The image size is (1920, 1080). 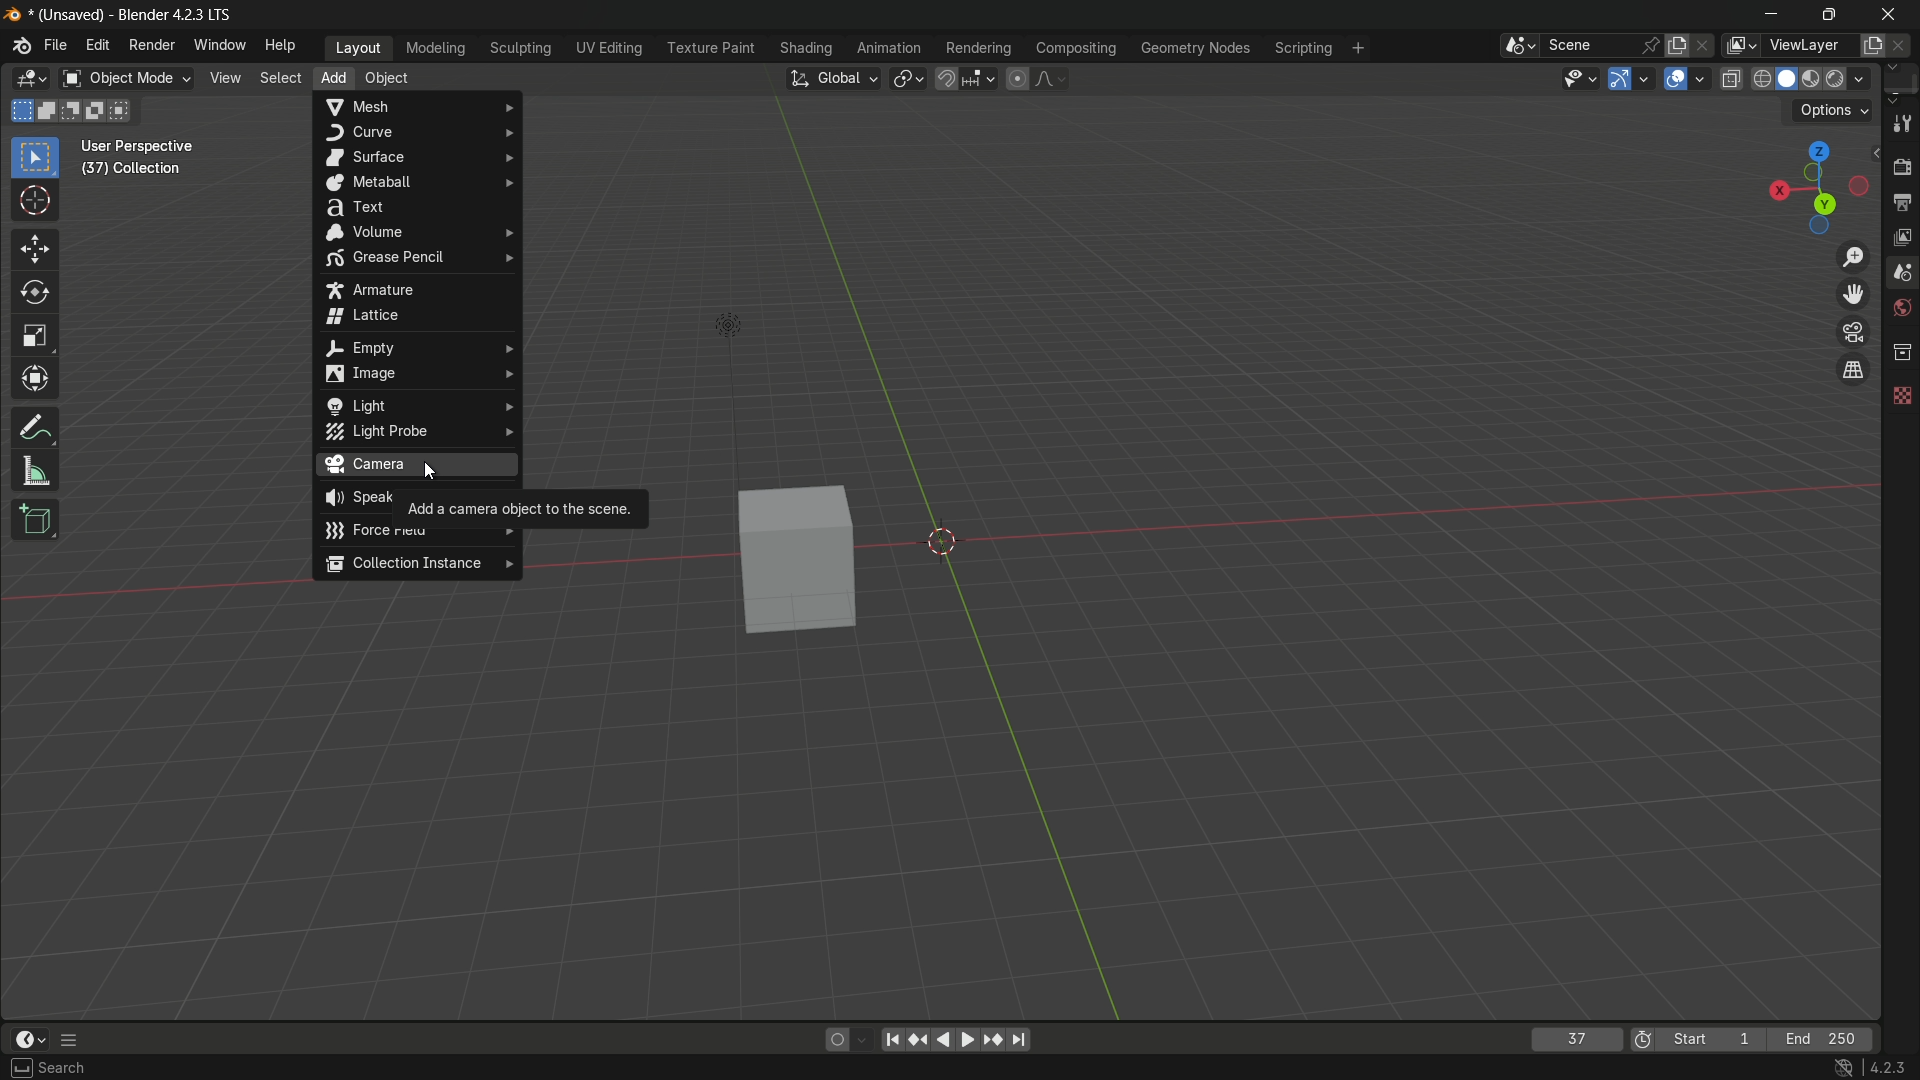 I want to click on animation menu, so click(x=889, y=48).